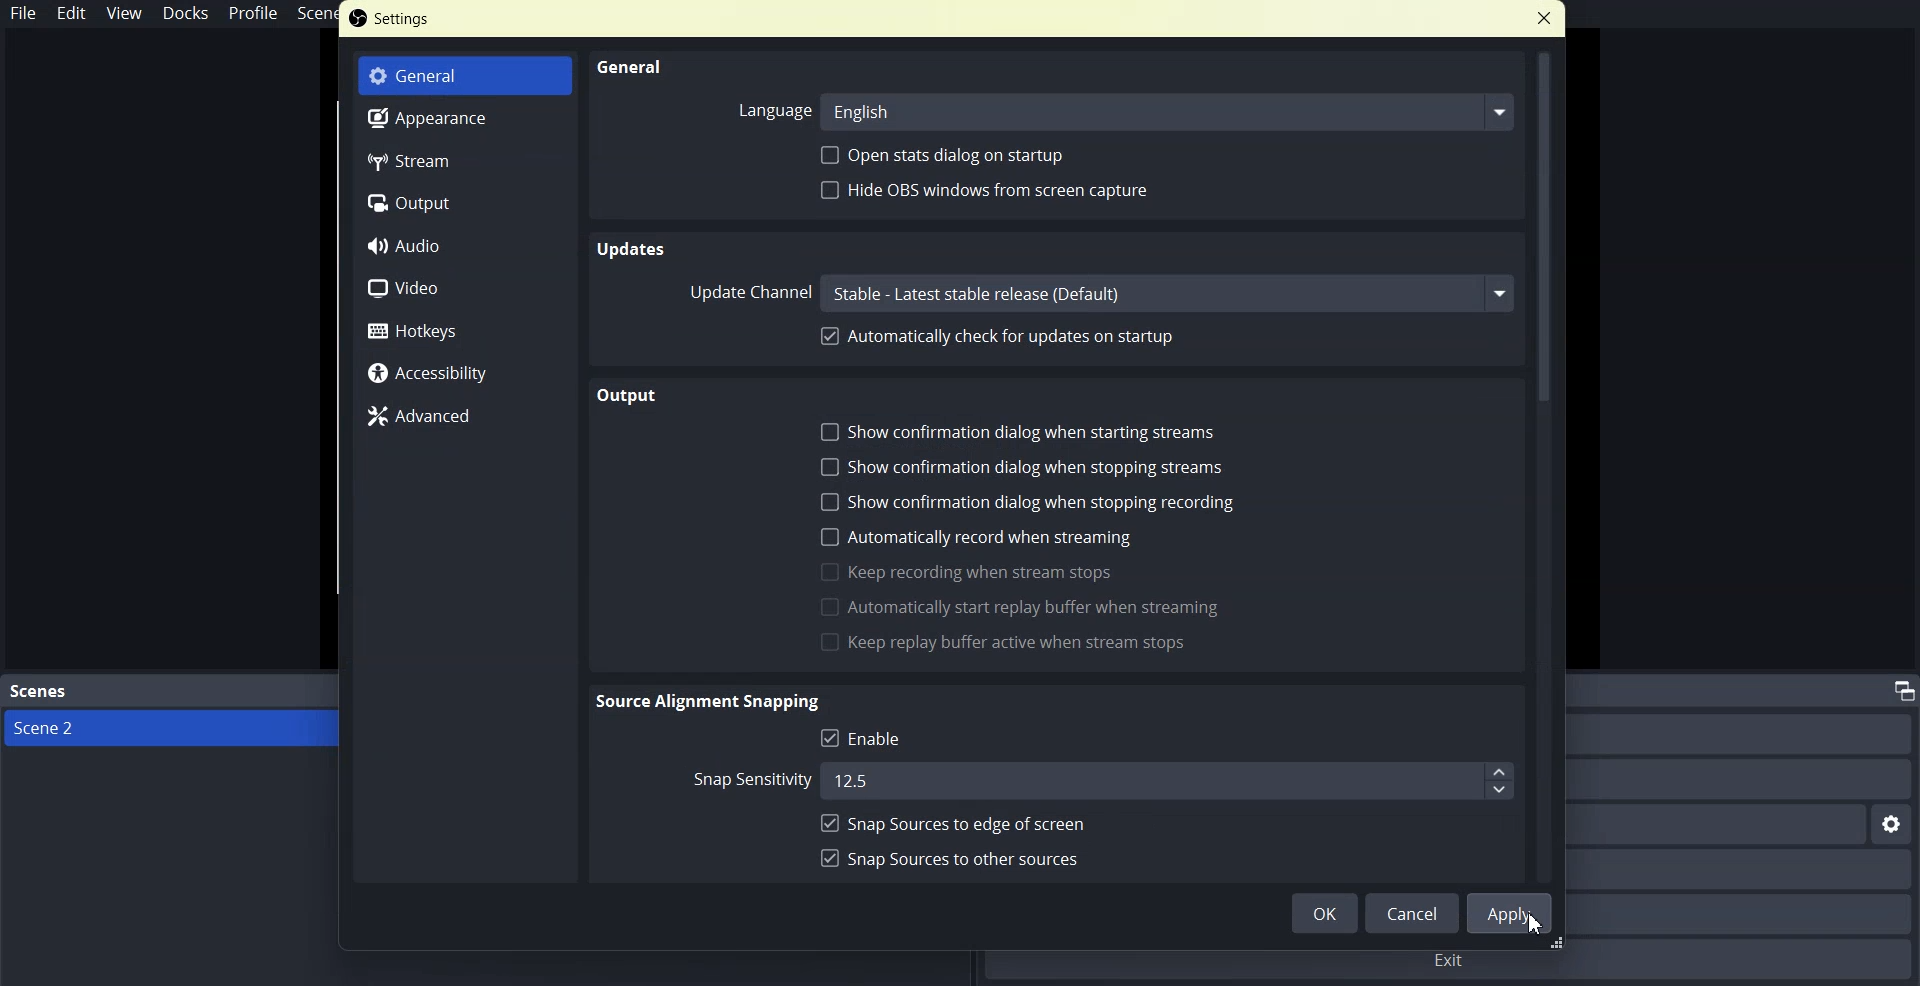  What do you see at coordinates (465, 370) in the screenshot?
I see `Accessibility` at bounding box center [465, 370].